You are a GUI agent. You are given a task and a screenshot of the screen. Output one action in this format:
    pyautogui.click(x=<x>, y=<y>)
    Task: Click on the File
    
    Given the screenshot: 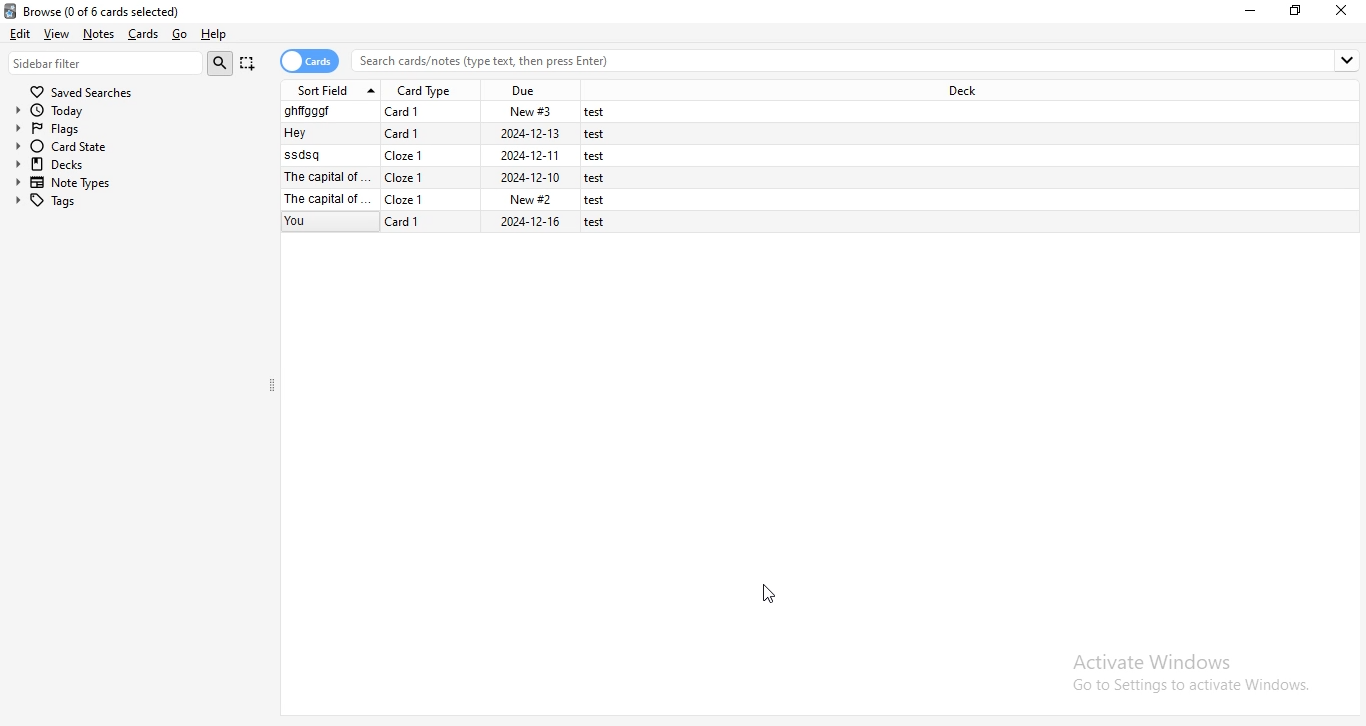 What is the action you would take?
    pyautogui.click(x=456, y=156)
    